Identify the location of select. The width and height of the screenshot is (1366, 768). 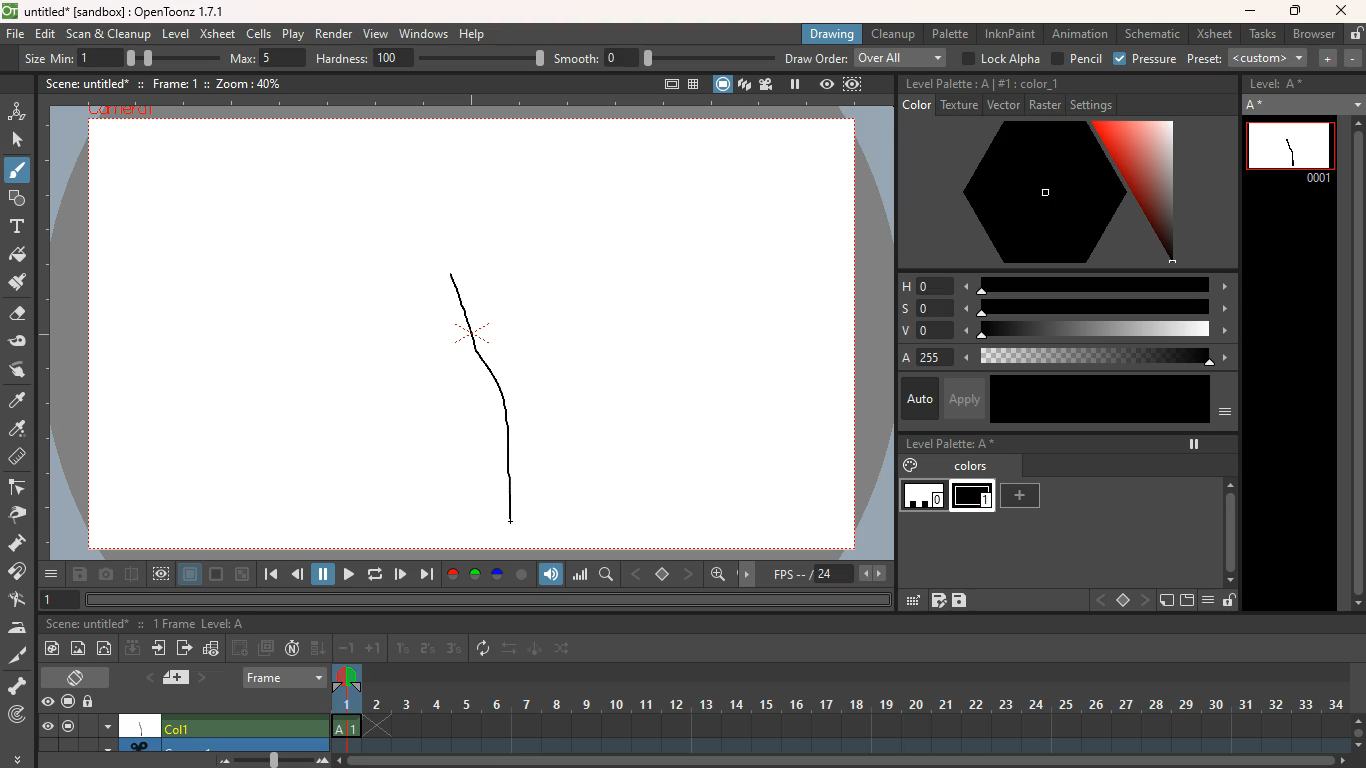
(19, 140).